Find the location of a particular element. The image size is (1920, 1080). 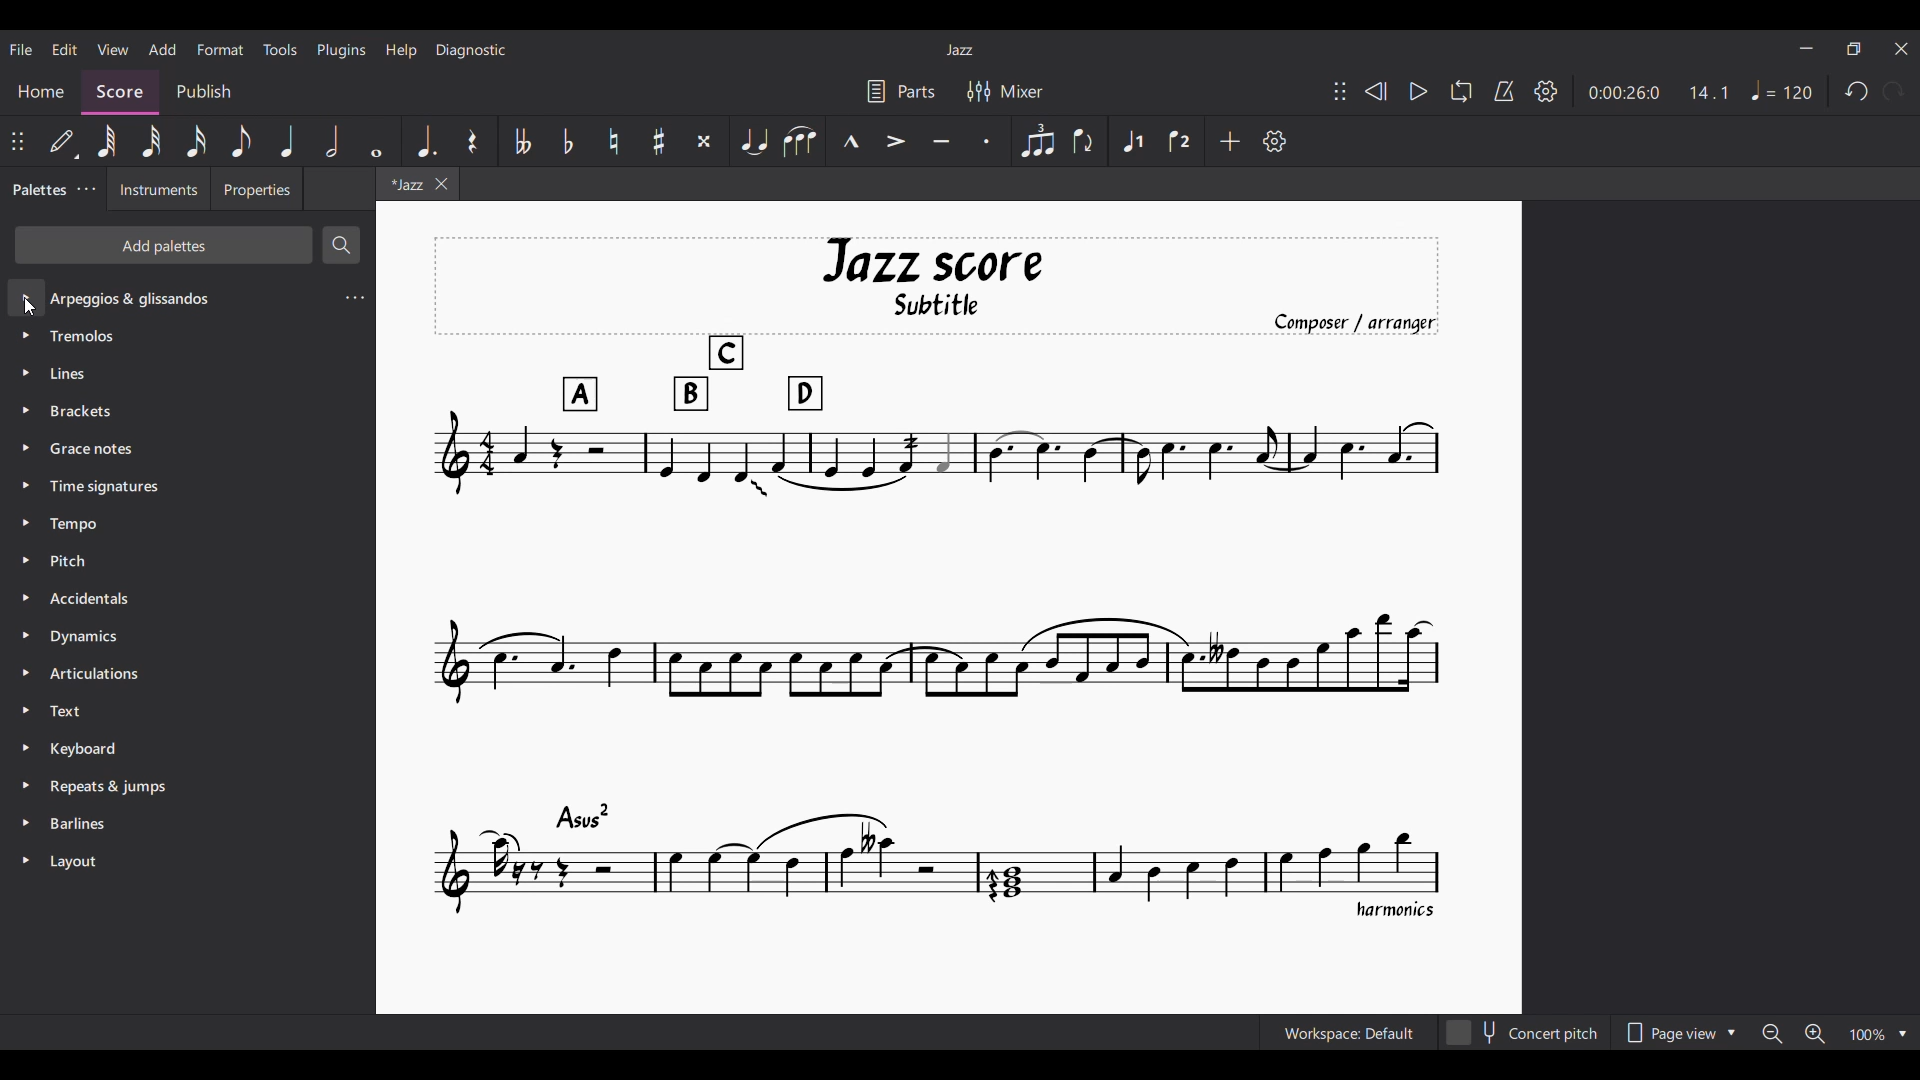

Close interface is located at coordinates (1902, 49).